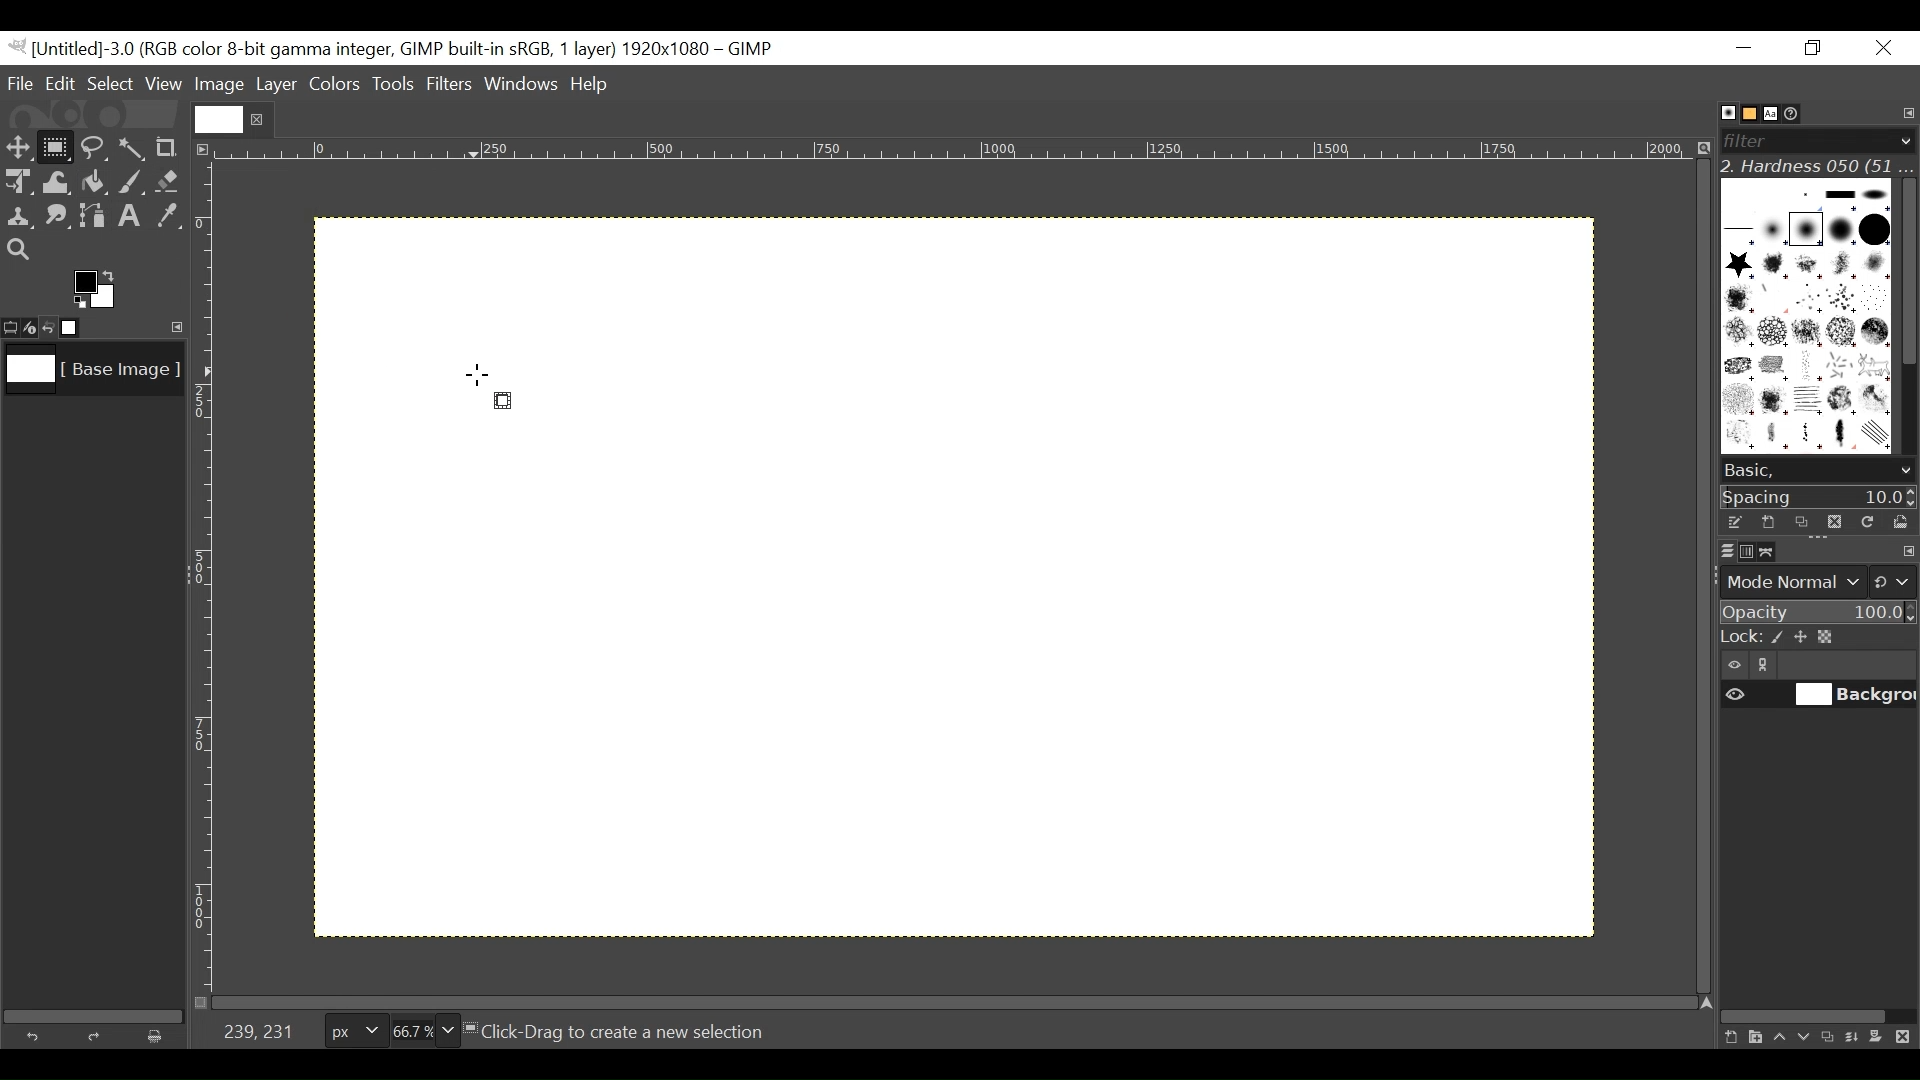 The width and height of the screenshot is (1920, 1080). What do you see at coordinates (1754, 1037) in the screenshot?
I see `Create a new layer` at bounding box center [1754, 1037].